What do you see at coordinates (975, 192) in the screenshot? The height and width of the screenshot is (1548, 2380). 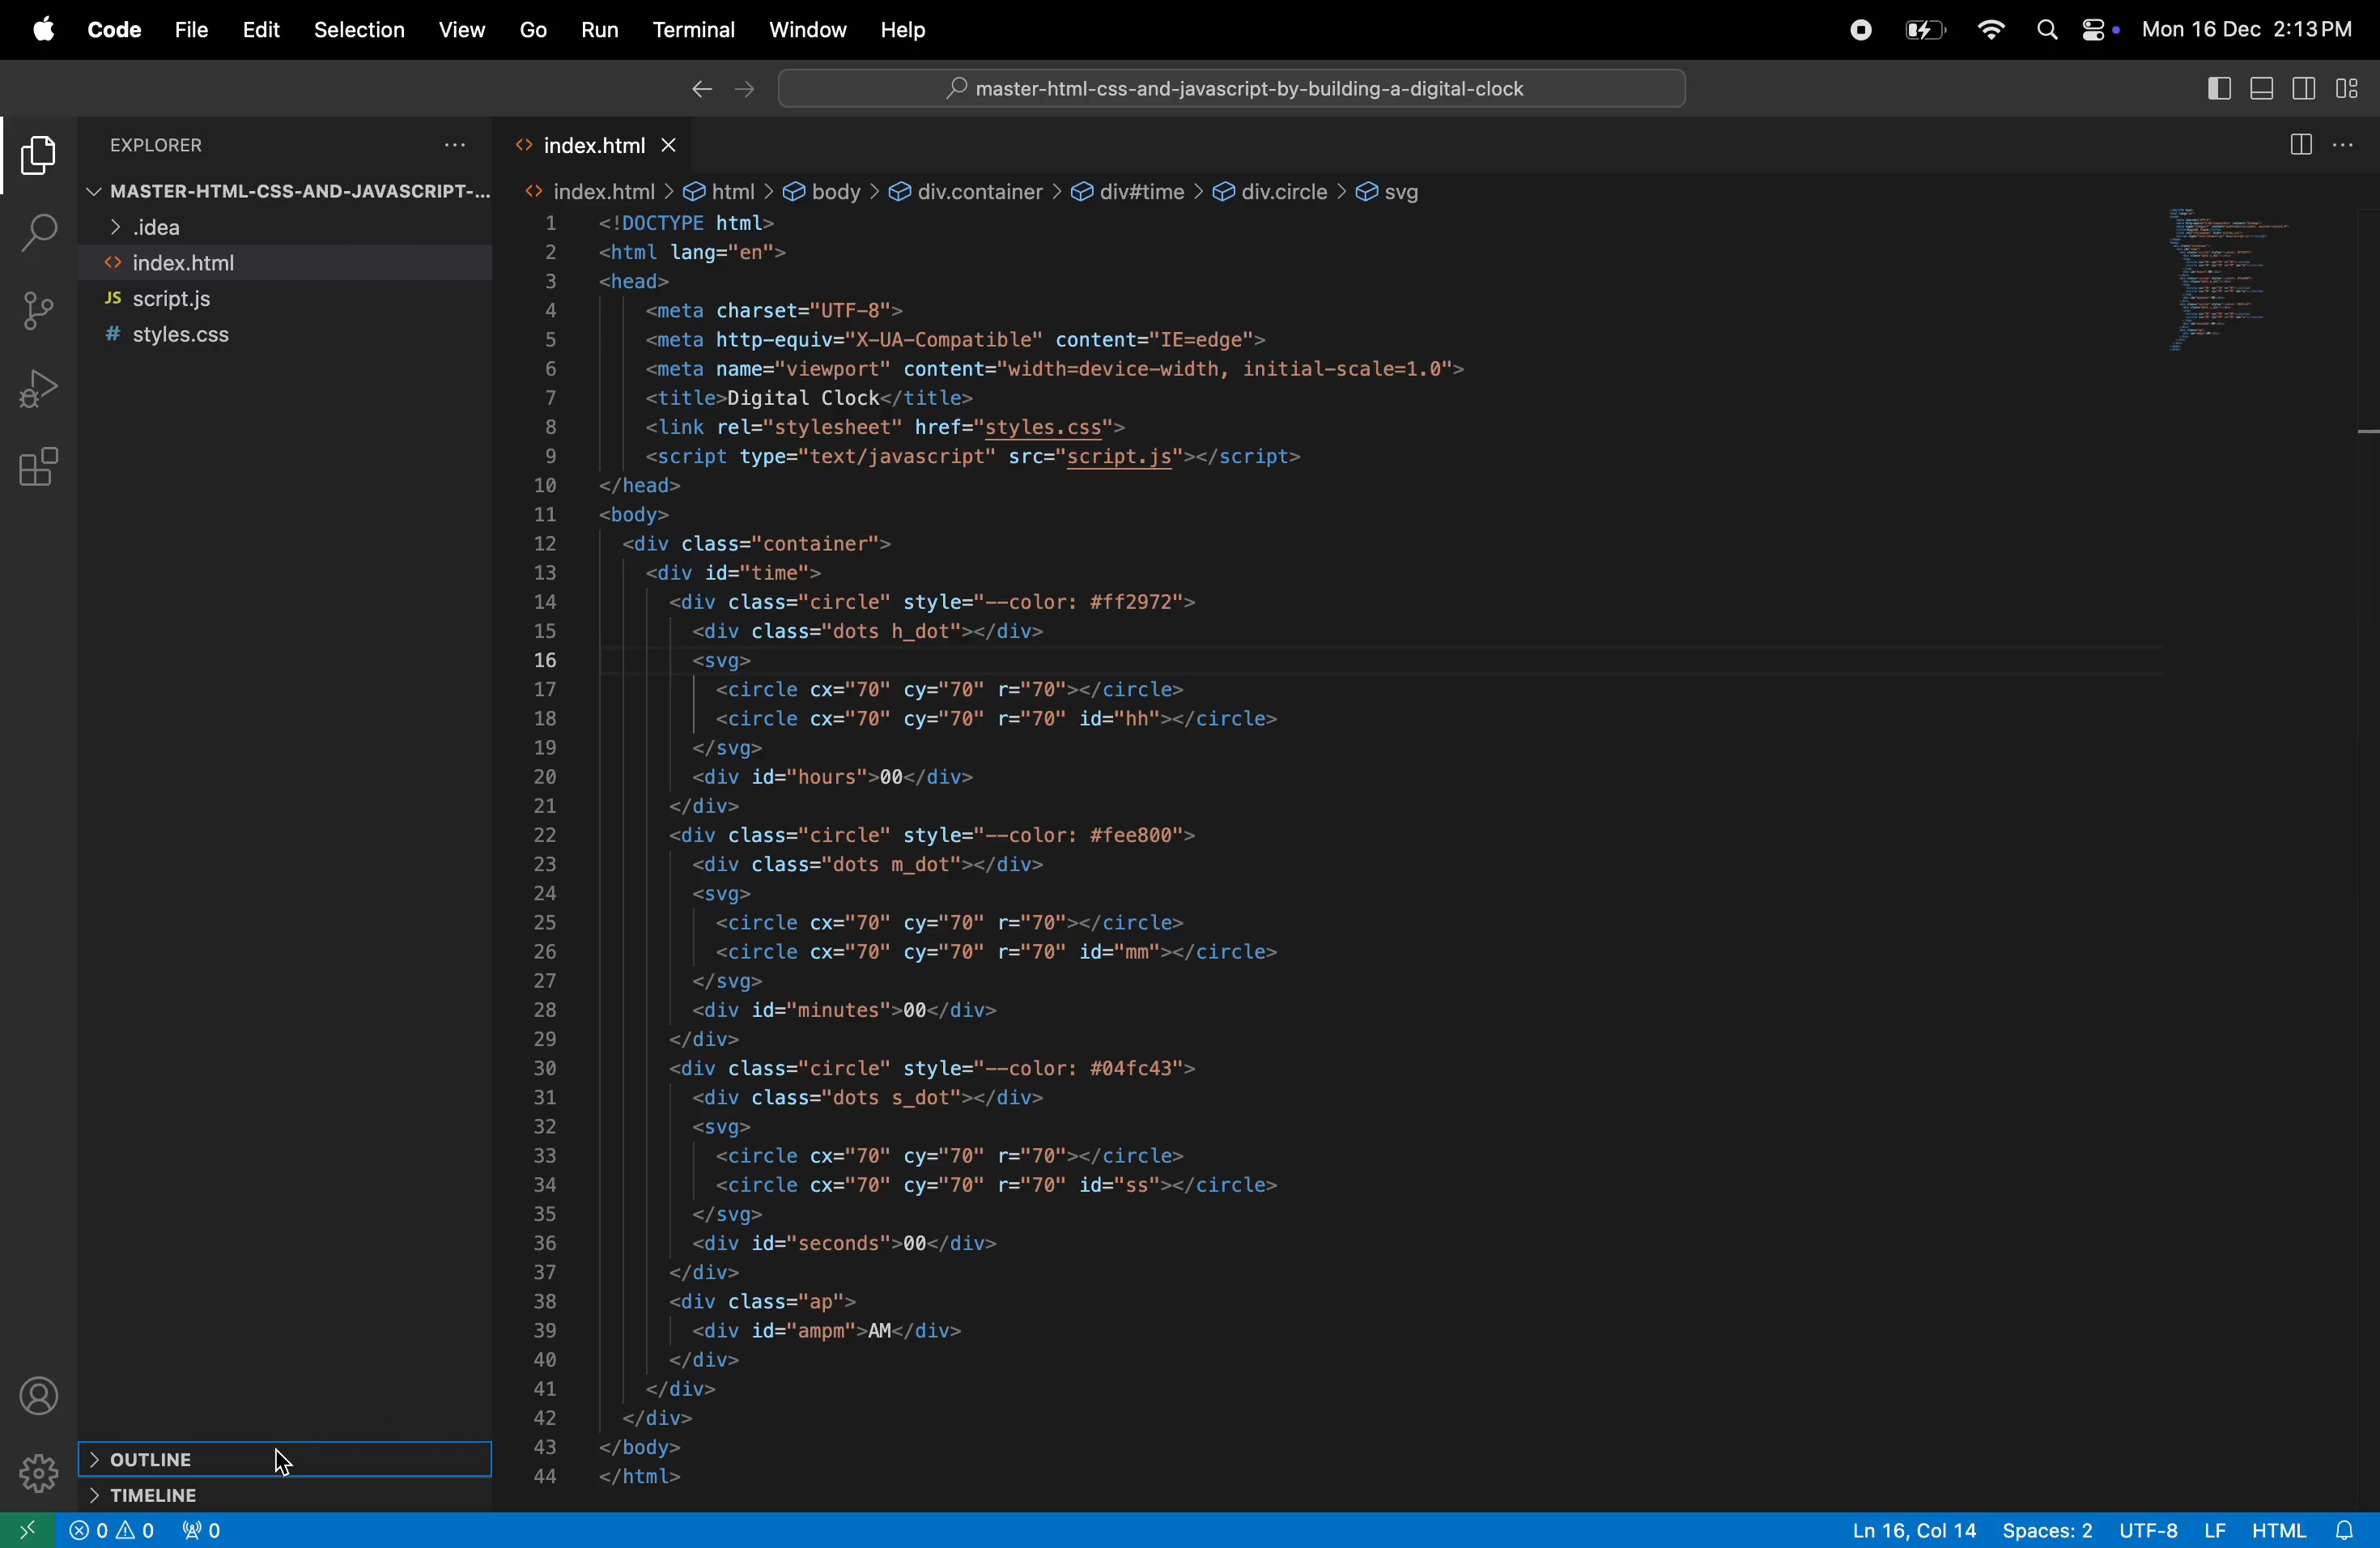 I see `div` at bounding box center [975, 192].